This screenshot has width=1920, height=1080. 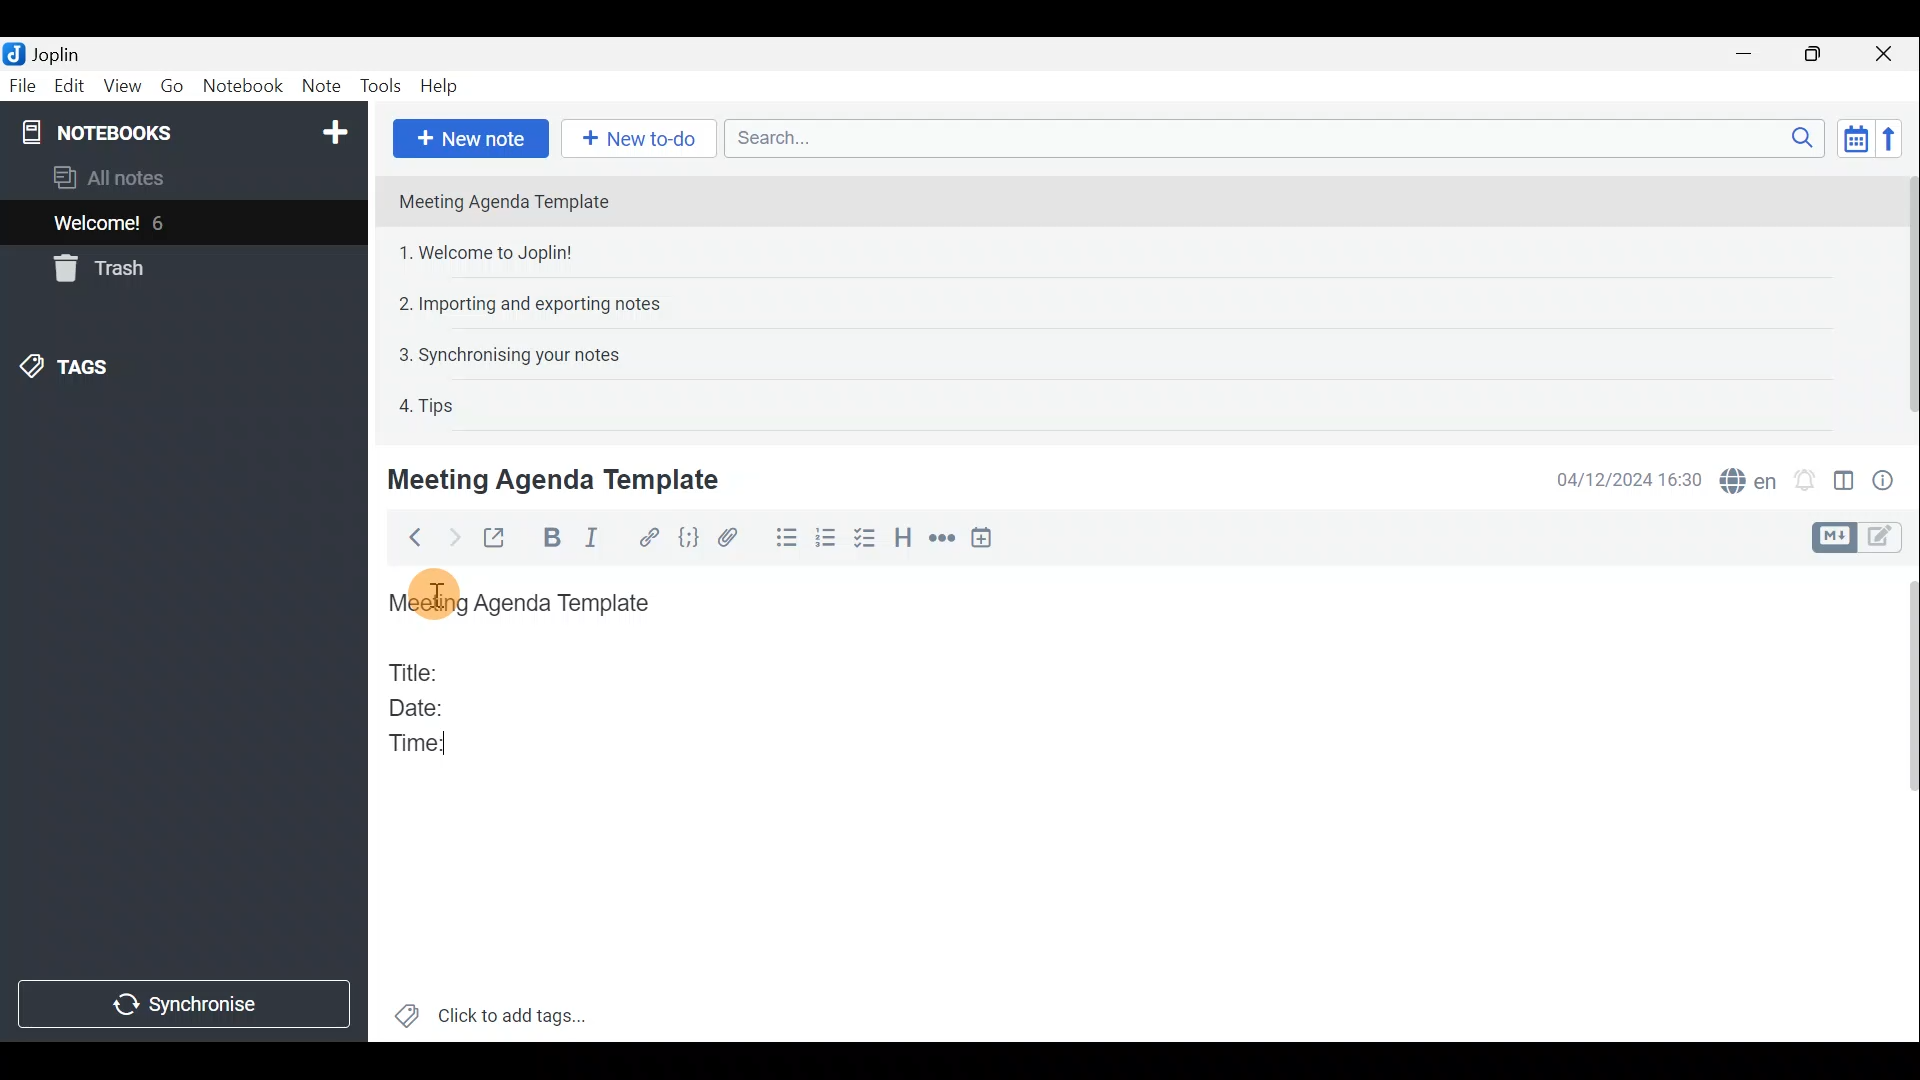 I want to click on 2. Importing and exporting notes, so click(x=537, y=304).